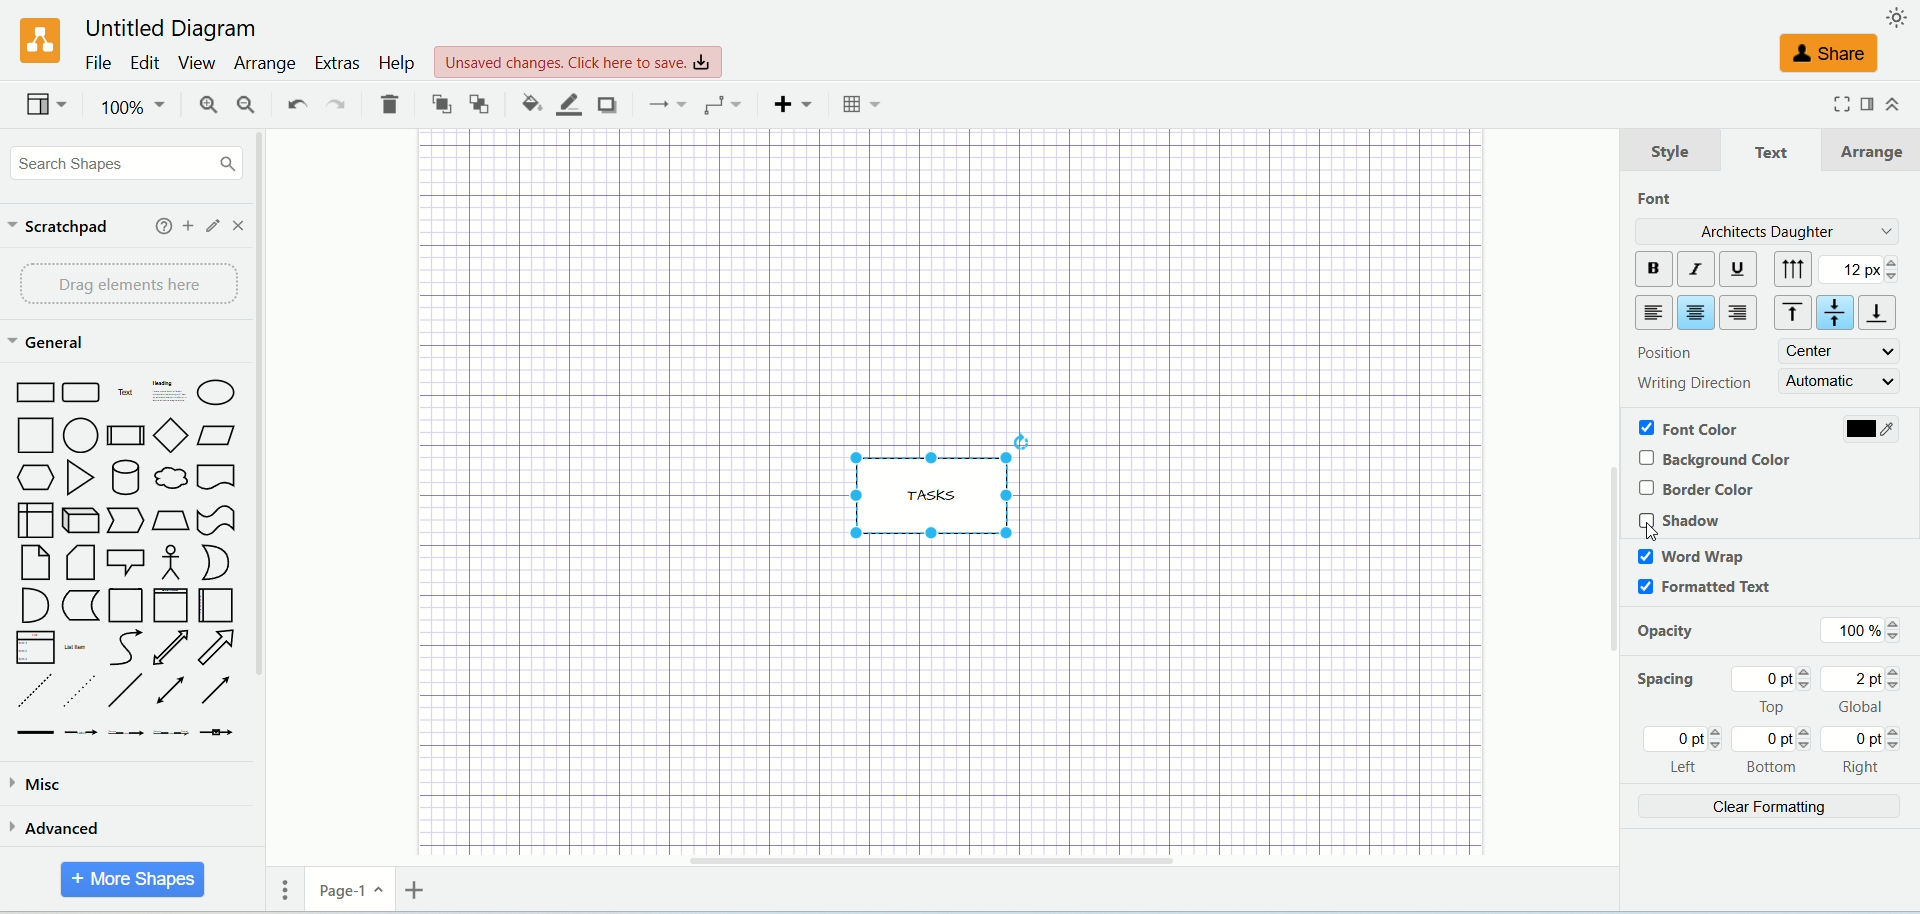  What do you see at coordinates (1695, 490) in the screenshot?
I see `border color` at bounding box center [1695, 490].